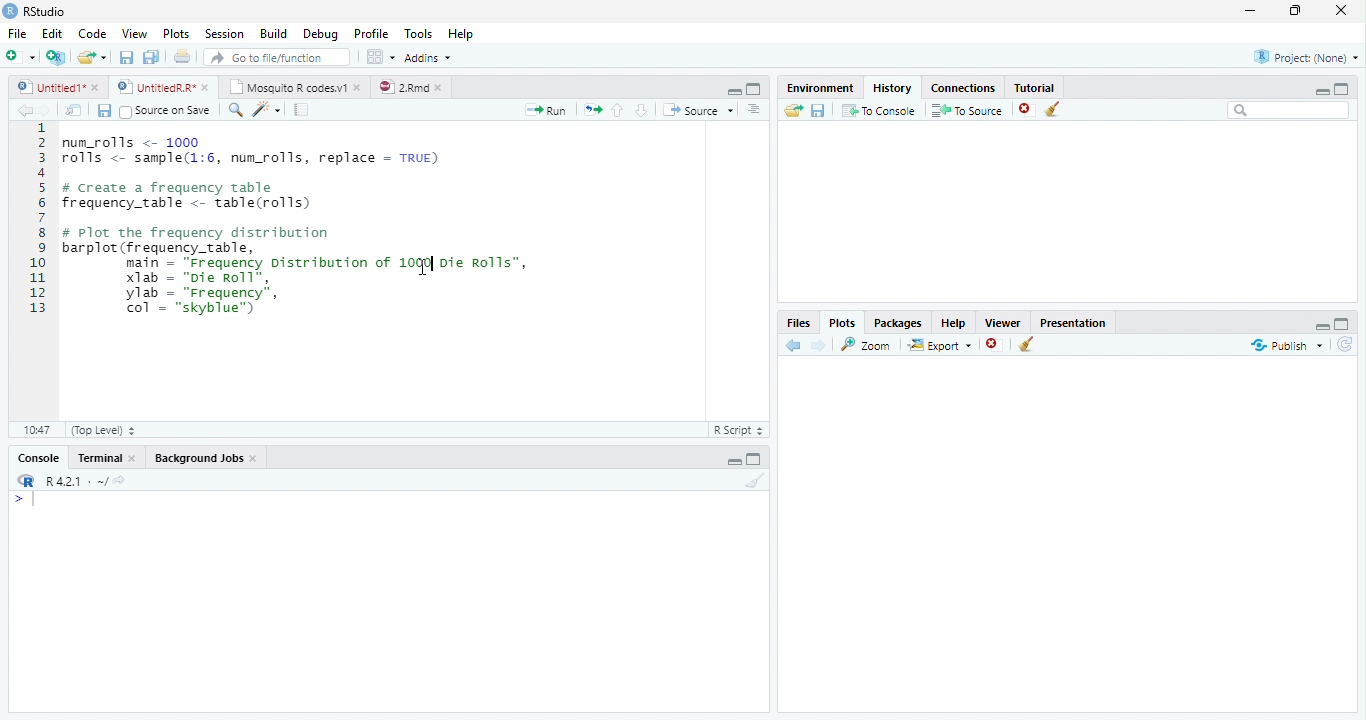 This screenshot has height=720, width=1366. Describe the element at coordinates (868, 345) in the screenshot. I see `Zoom` at that location.